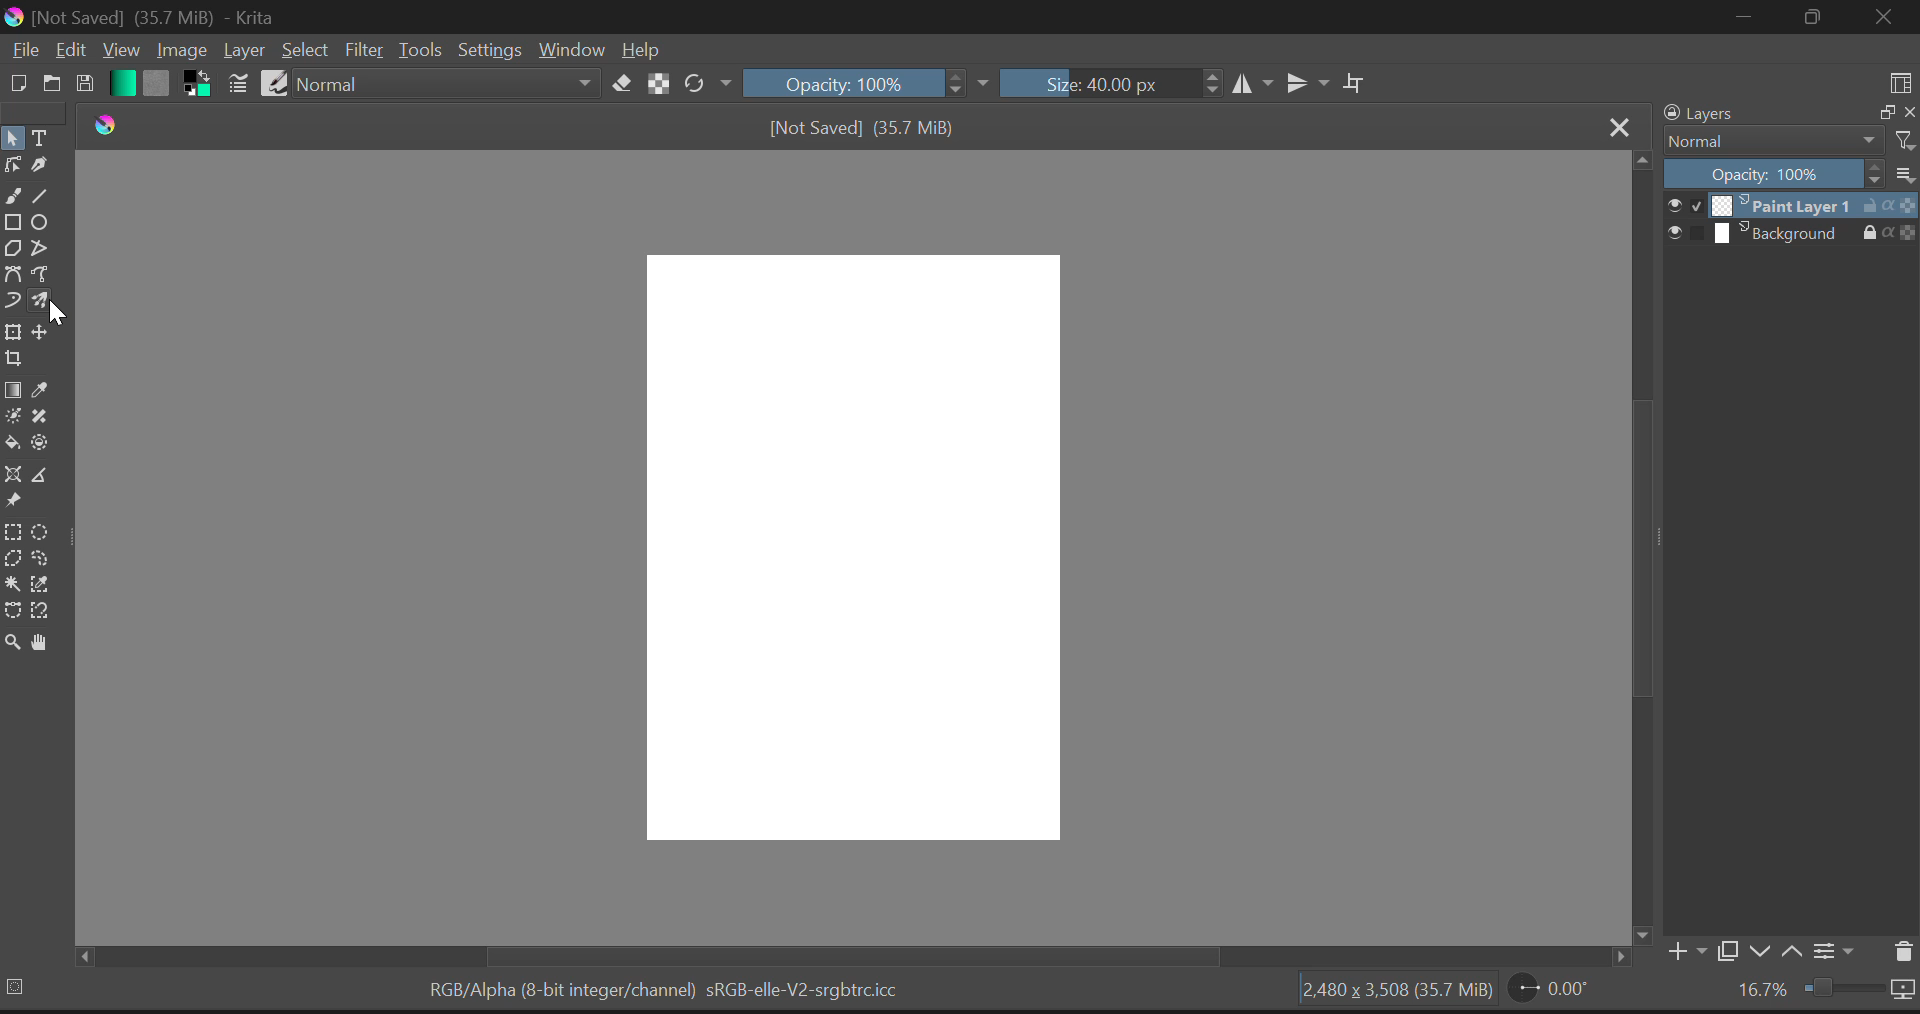 The height and width of the screenshot is (1014, 1920). I want to click on Gradient Fill, so click(14, 389).